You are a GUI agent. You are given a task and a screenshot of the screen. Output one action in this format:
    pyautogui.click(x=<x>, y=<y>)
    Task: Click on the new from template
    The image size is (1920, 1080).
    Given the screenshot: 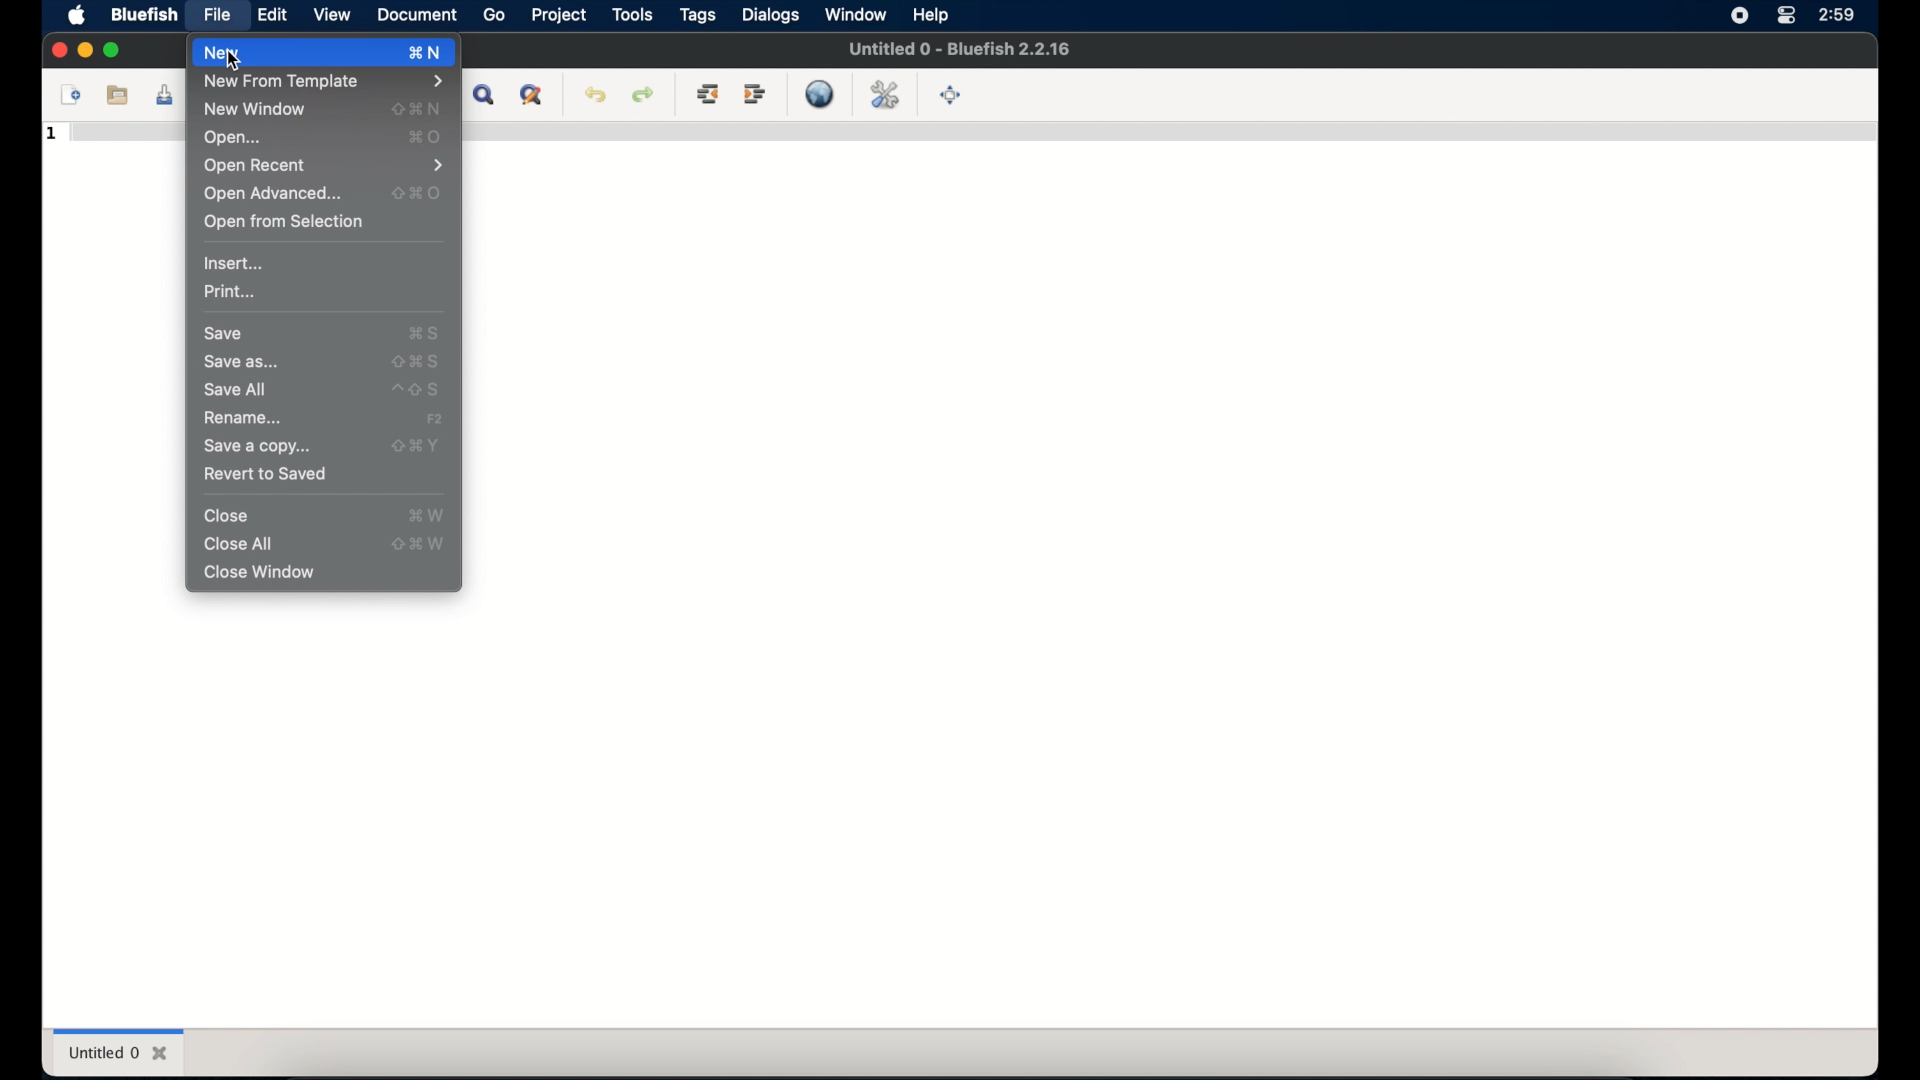 What is the action you would take?
    pyautogui.click(x=323, y=82)
    